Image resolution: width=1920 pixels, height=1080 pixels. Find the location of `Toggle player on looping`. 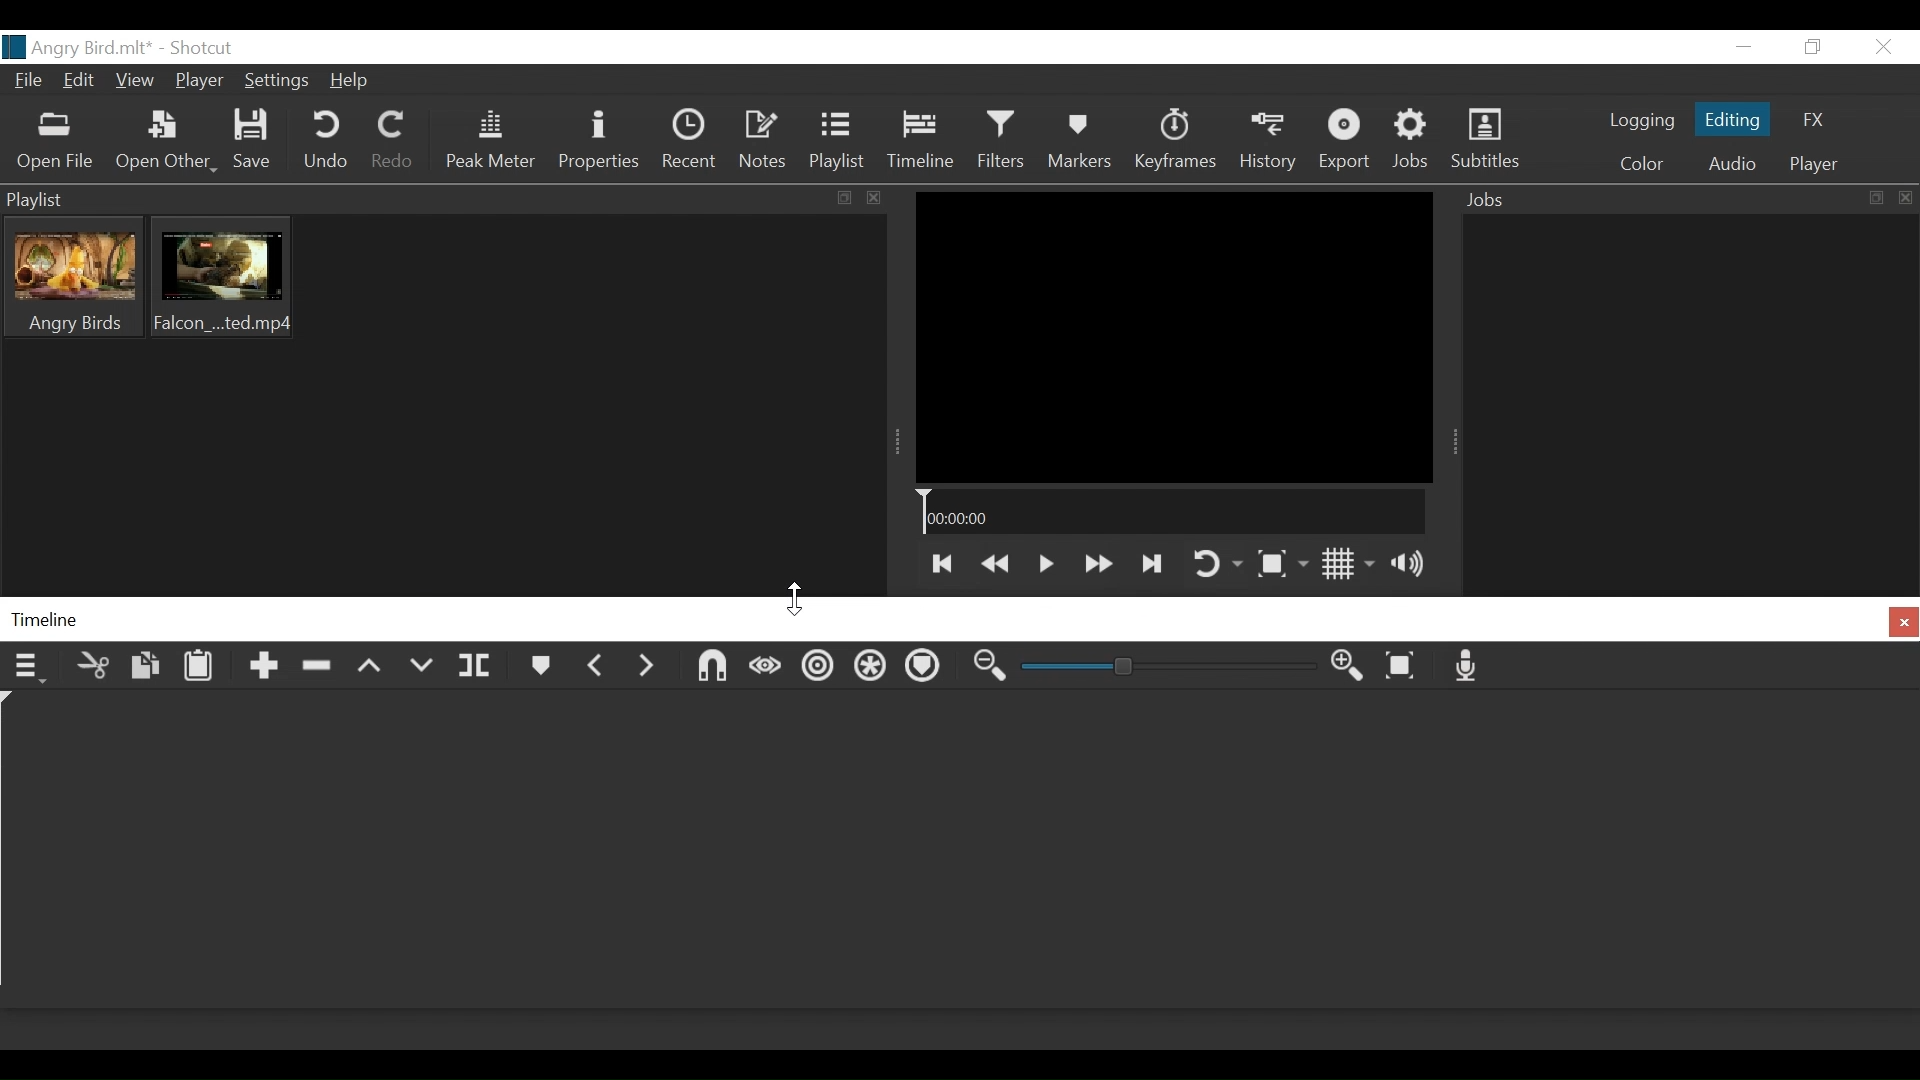

Toggle player on looping is located at coordinates (1217, 563).